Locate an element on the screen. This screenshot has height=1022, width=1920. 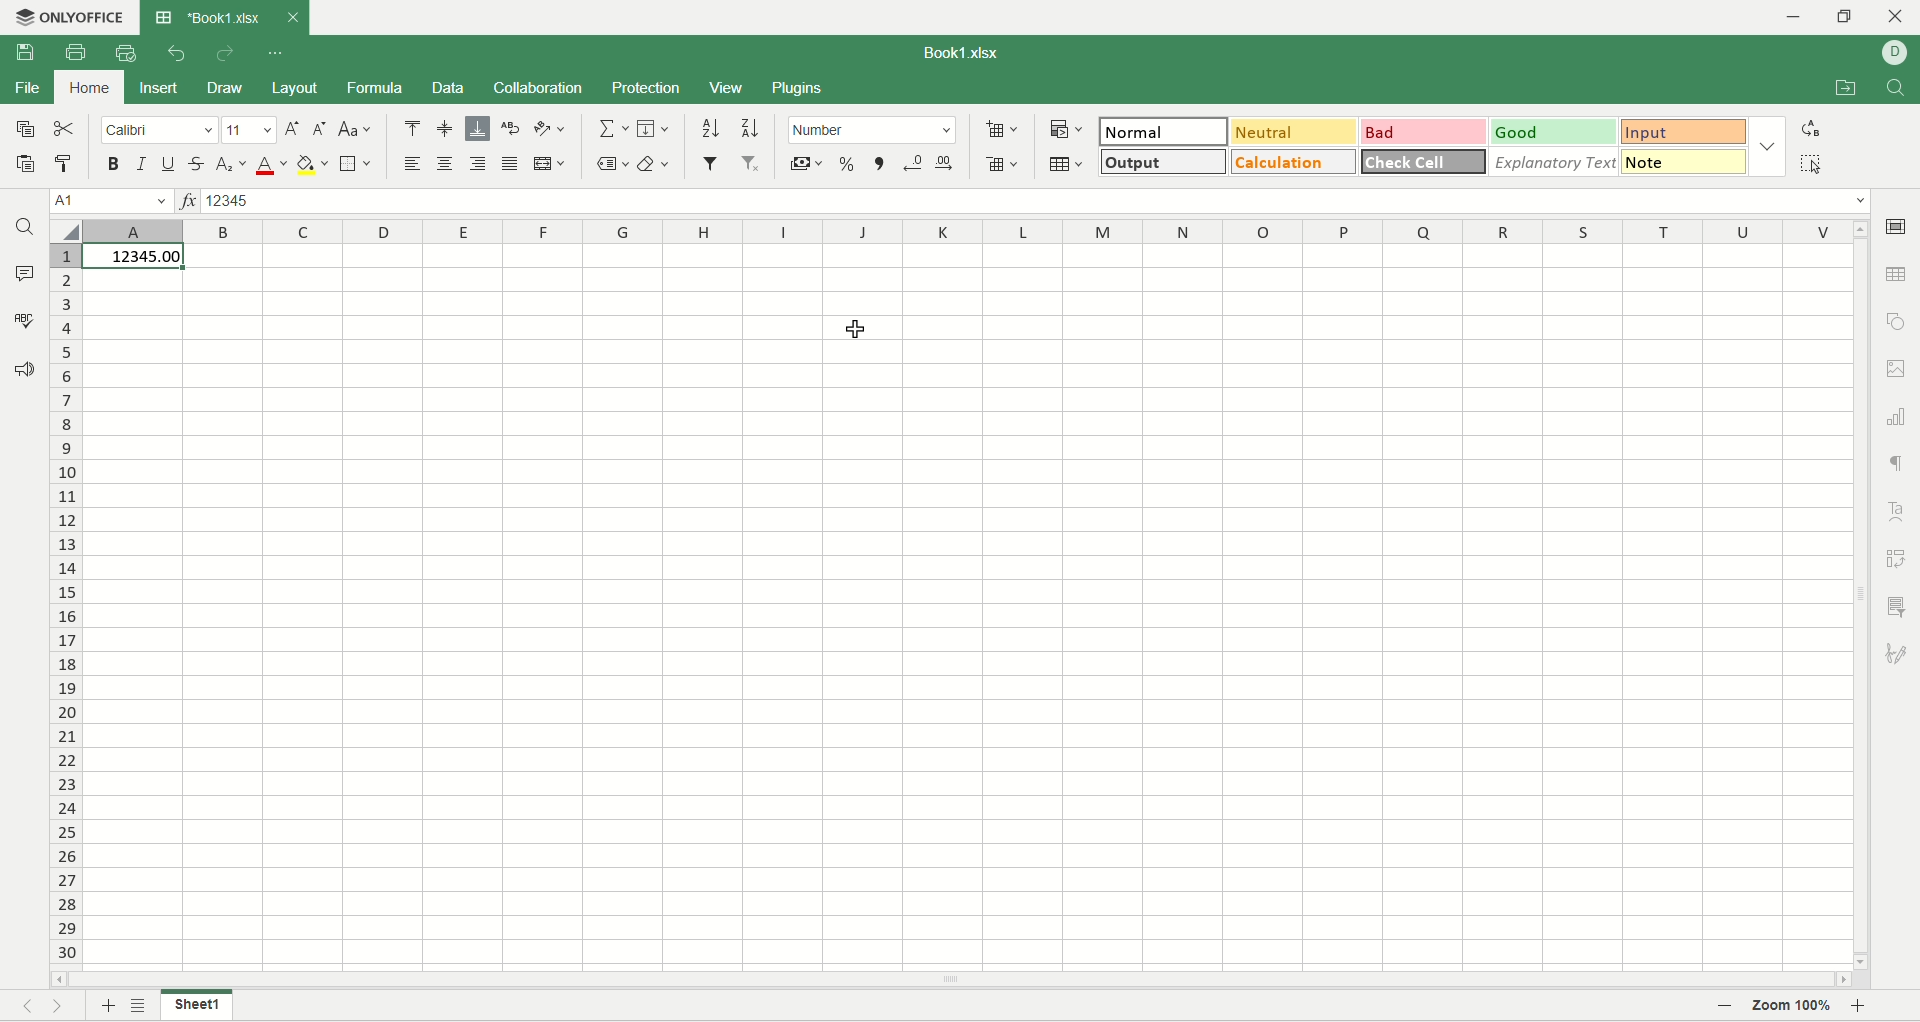
align top is located at coordinates (411, 129).